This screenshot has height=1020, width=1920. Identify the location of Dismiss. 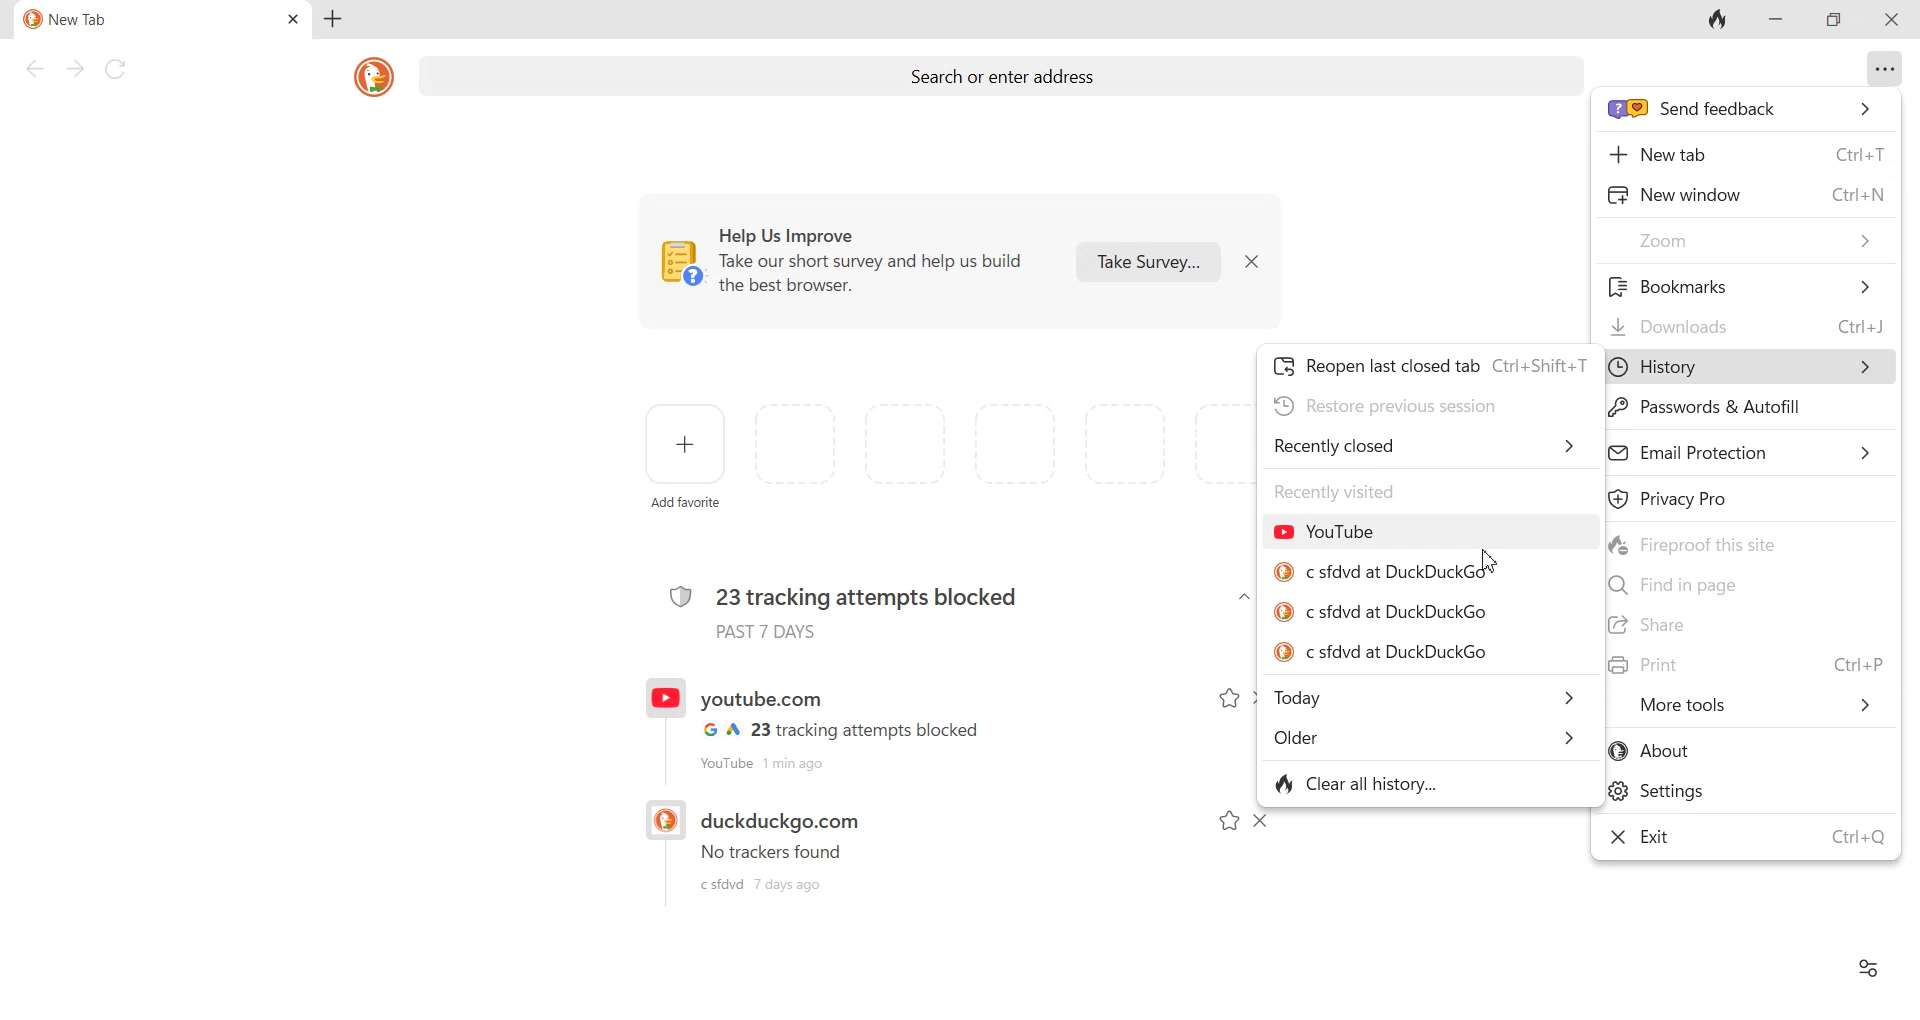
(1250, 261).